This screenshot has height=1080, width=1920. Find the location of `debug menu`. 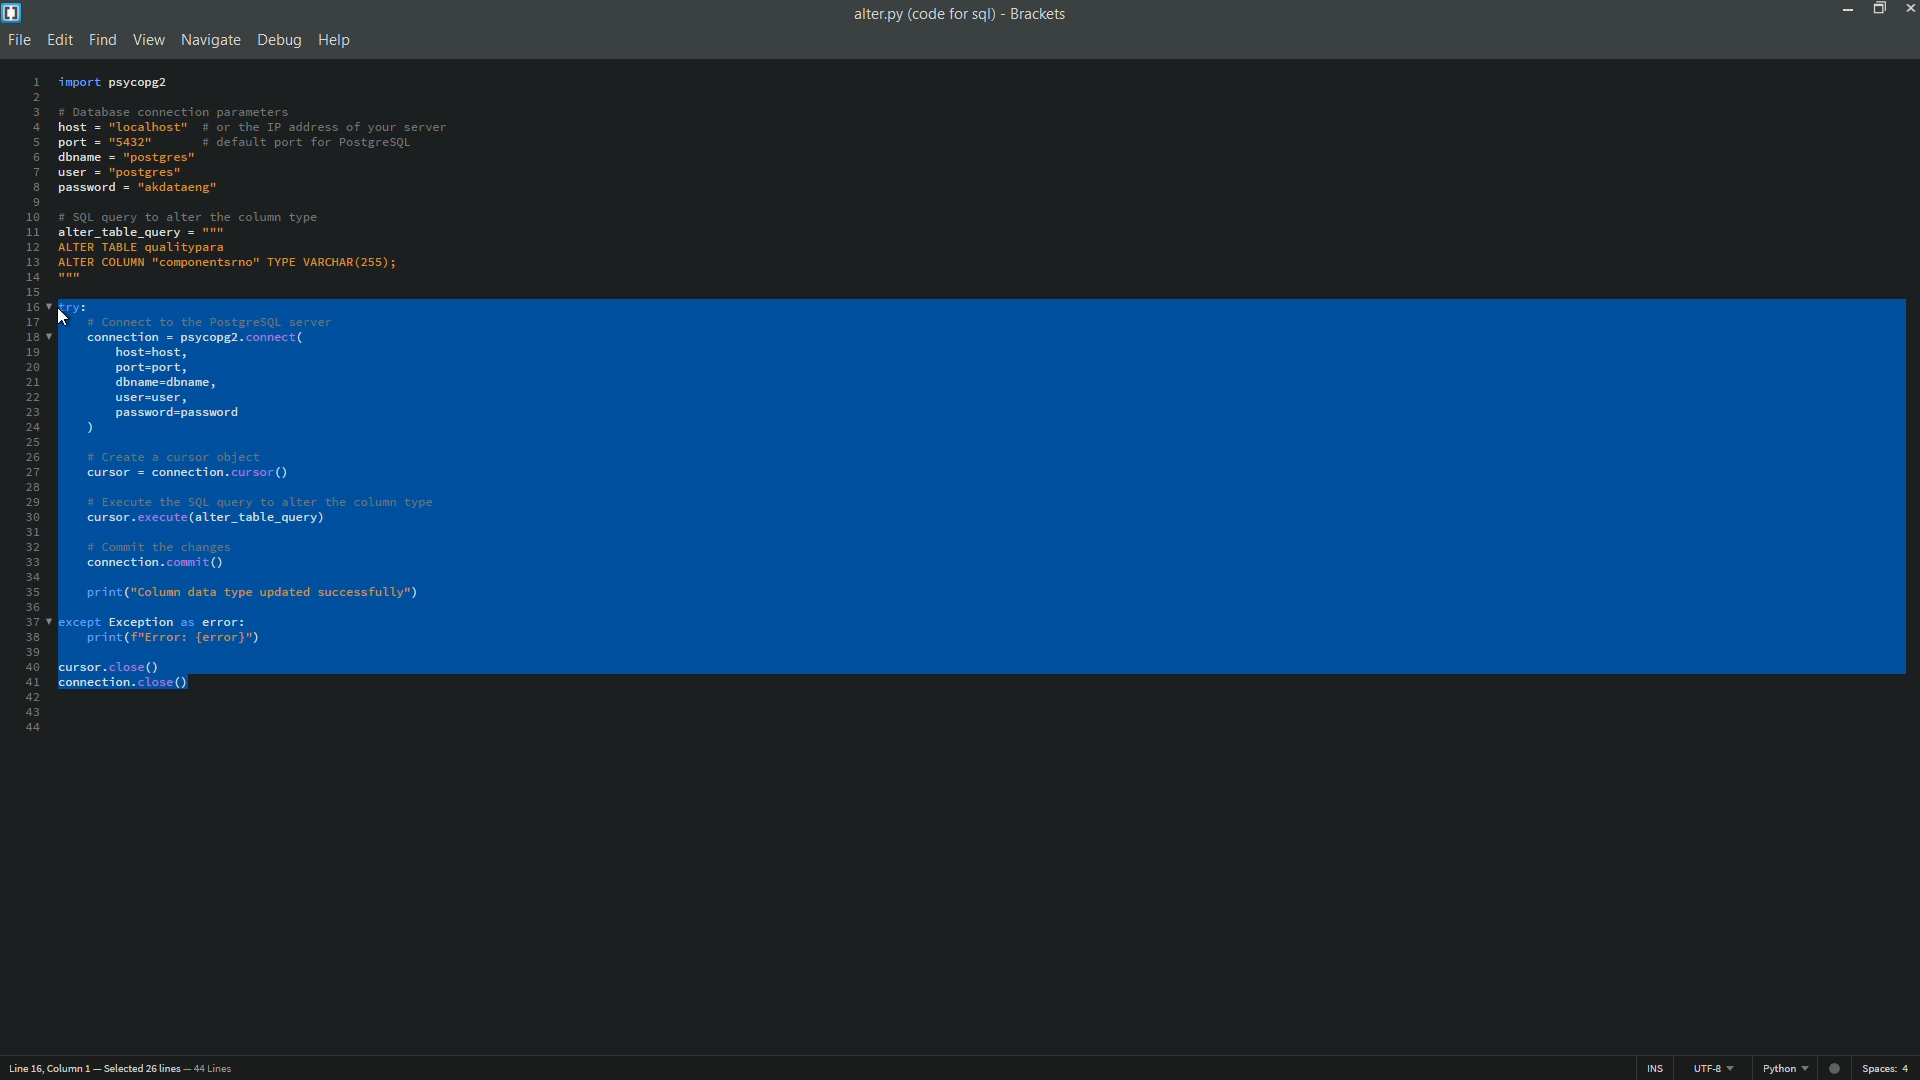

debug menu is located at coordinates (275, 41).